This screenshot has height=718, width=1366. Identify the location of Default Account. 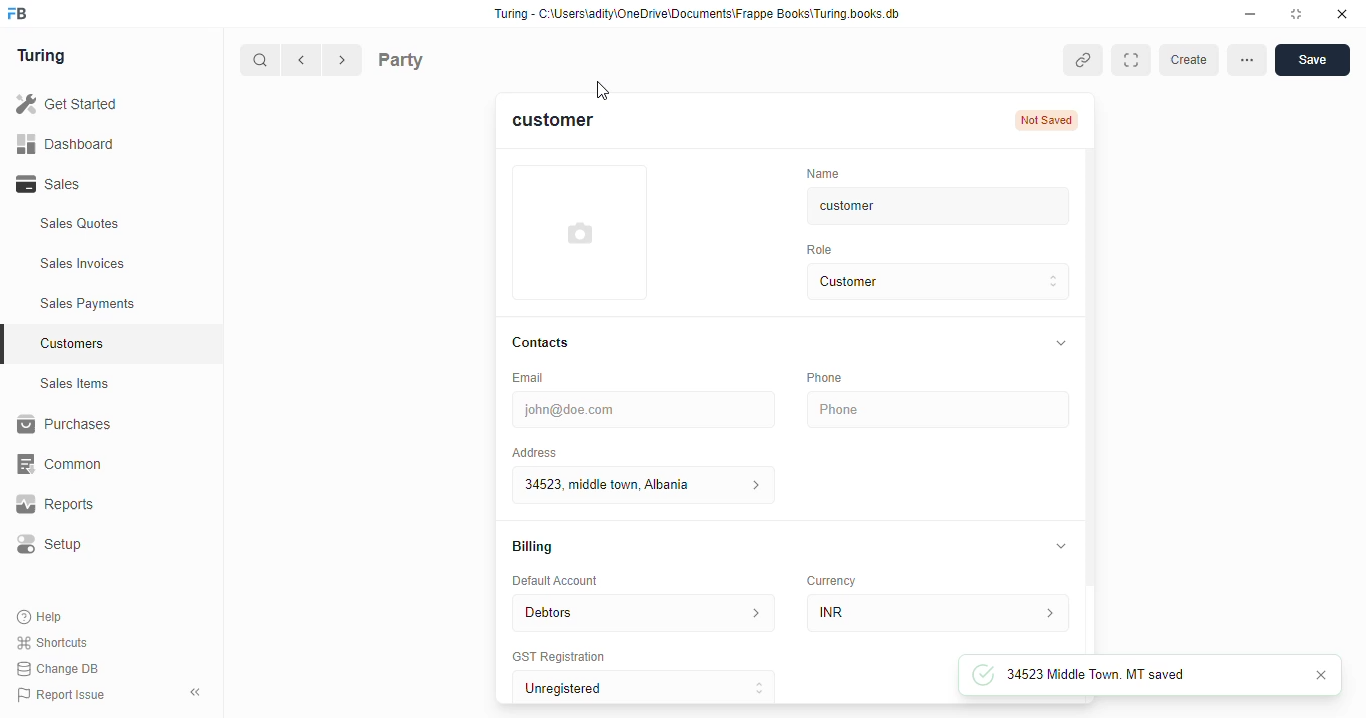
(565, 582).